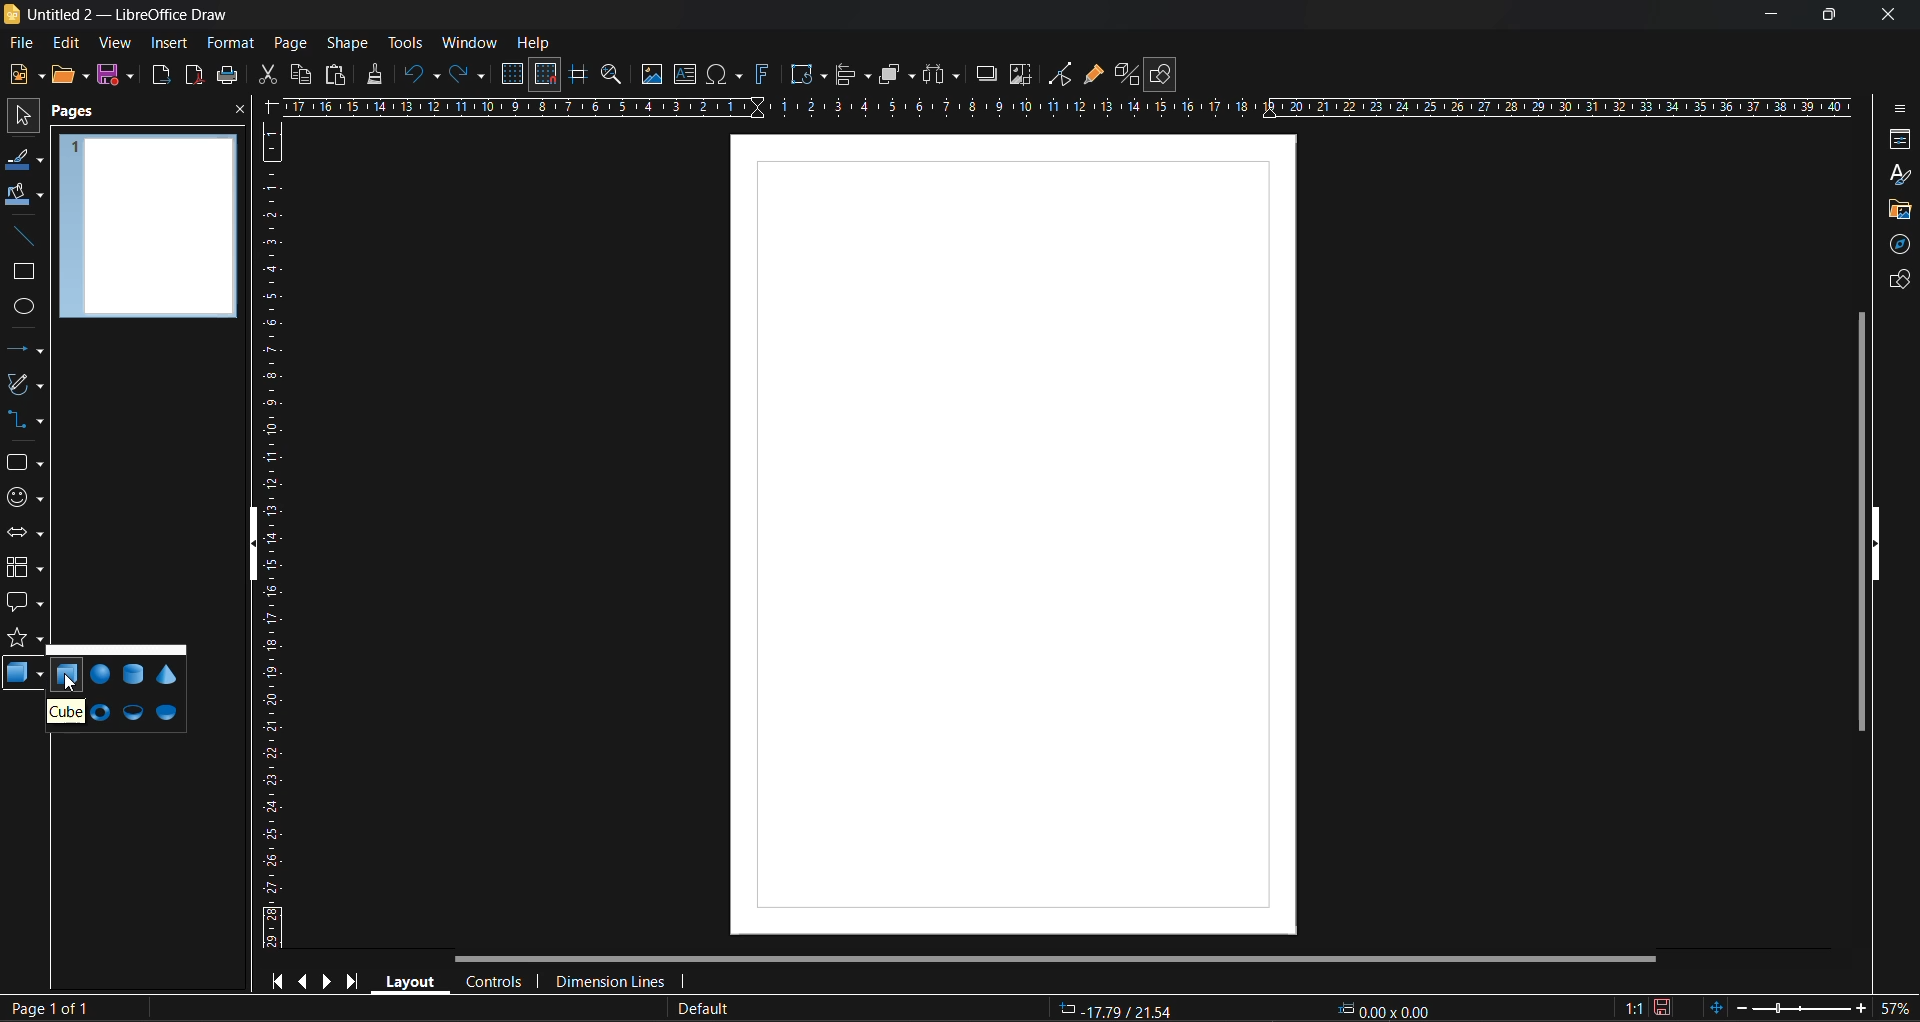 The height and width of the screenshot is (1022, 1920). What do you see at coordinates (581, 77) in the screenshot?
I see `helplines` at bounding box center [581, 77].